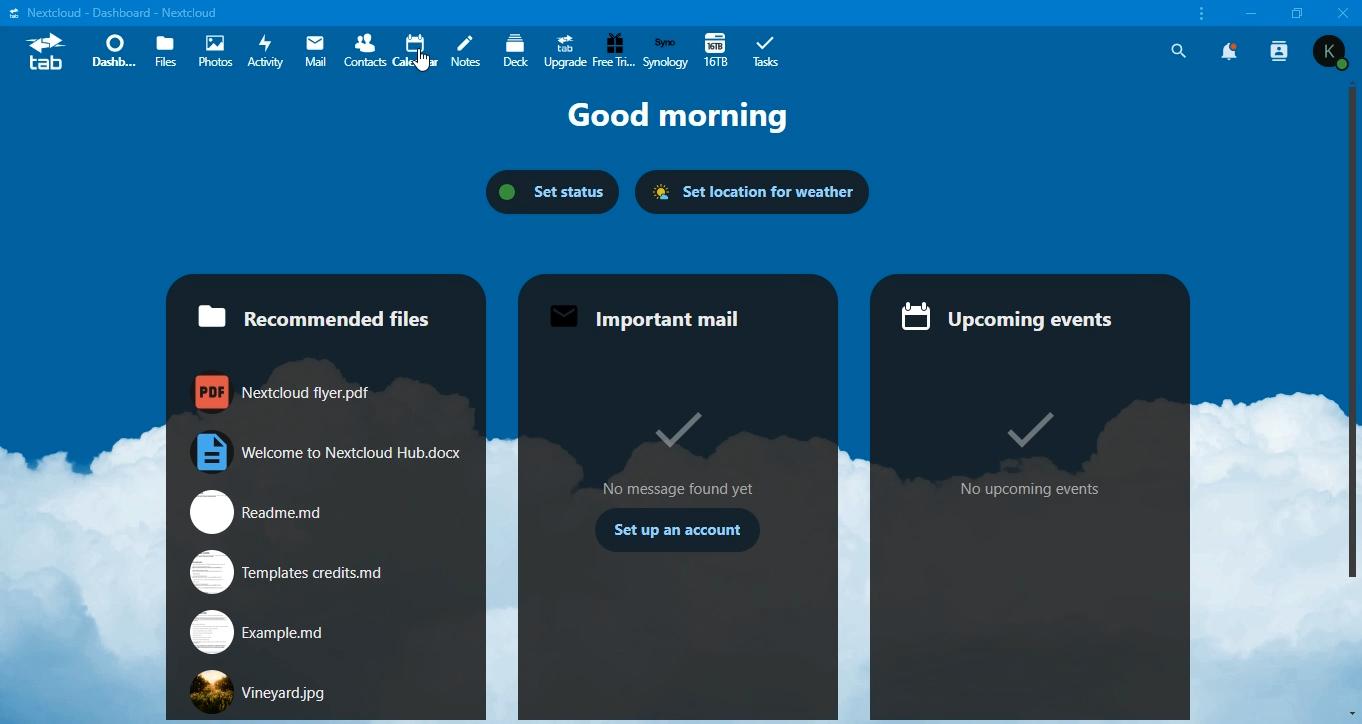  What do you see at coordinates (364, 48) in the screenshot?
I see `contacts` at bounding box center [364, 48].